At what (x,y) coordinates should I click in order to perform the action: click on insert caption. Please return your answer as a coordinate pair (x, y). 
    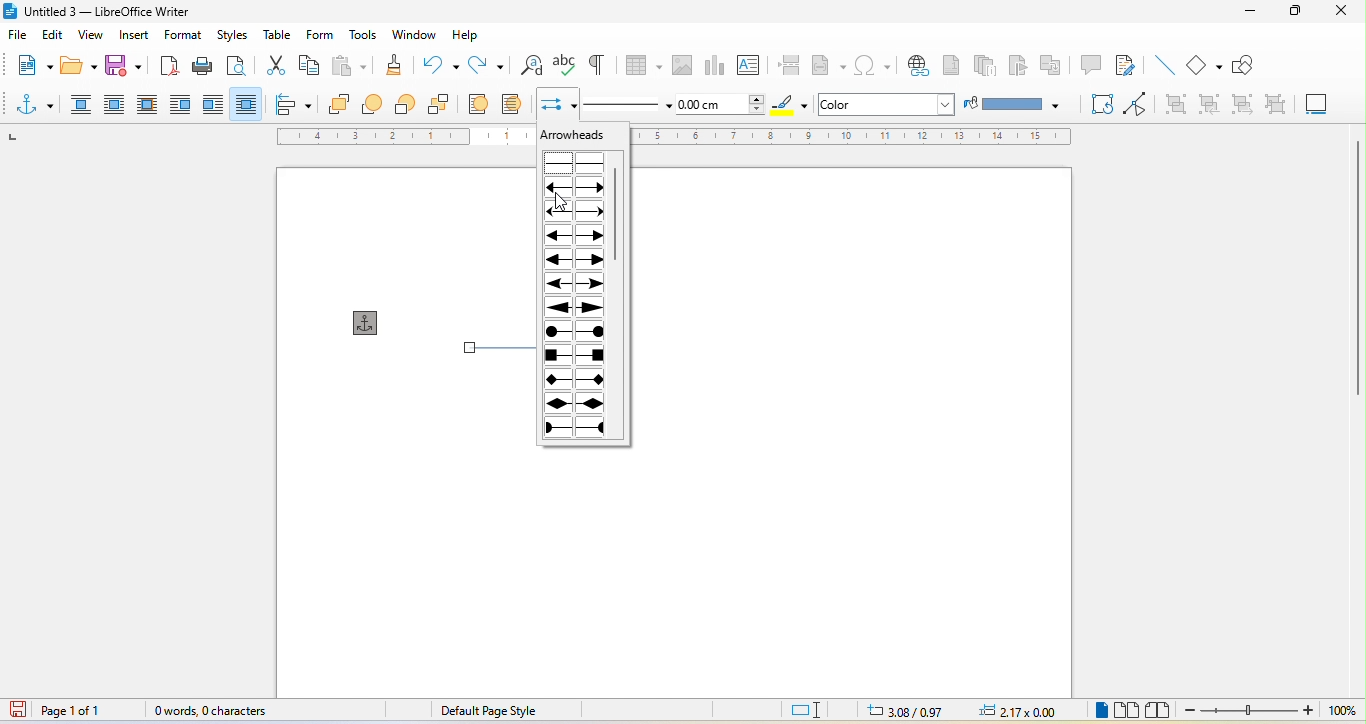
    Looking at the image, I should click on (1315, 102).